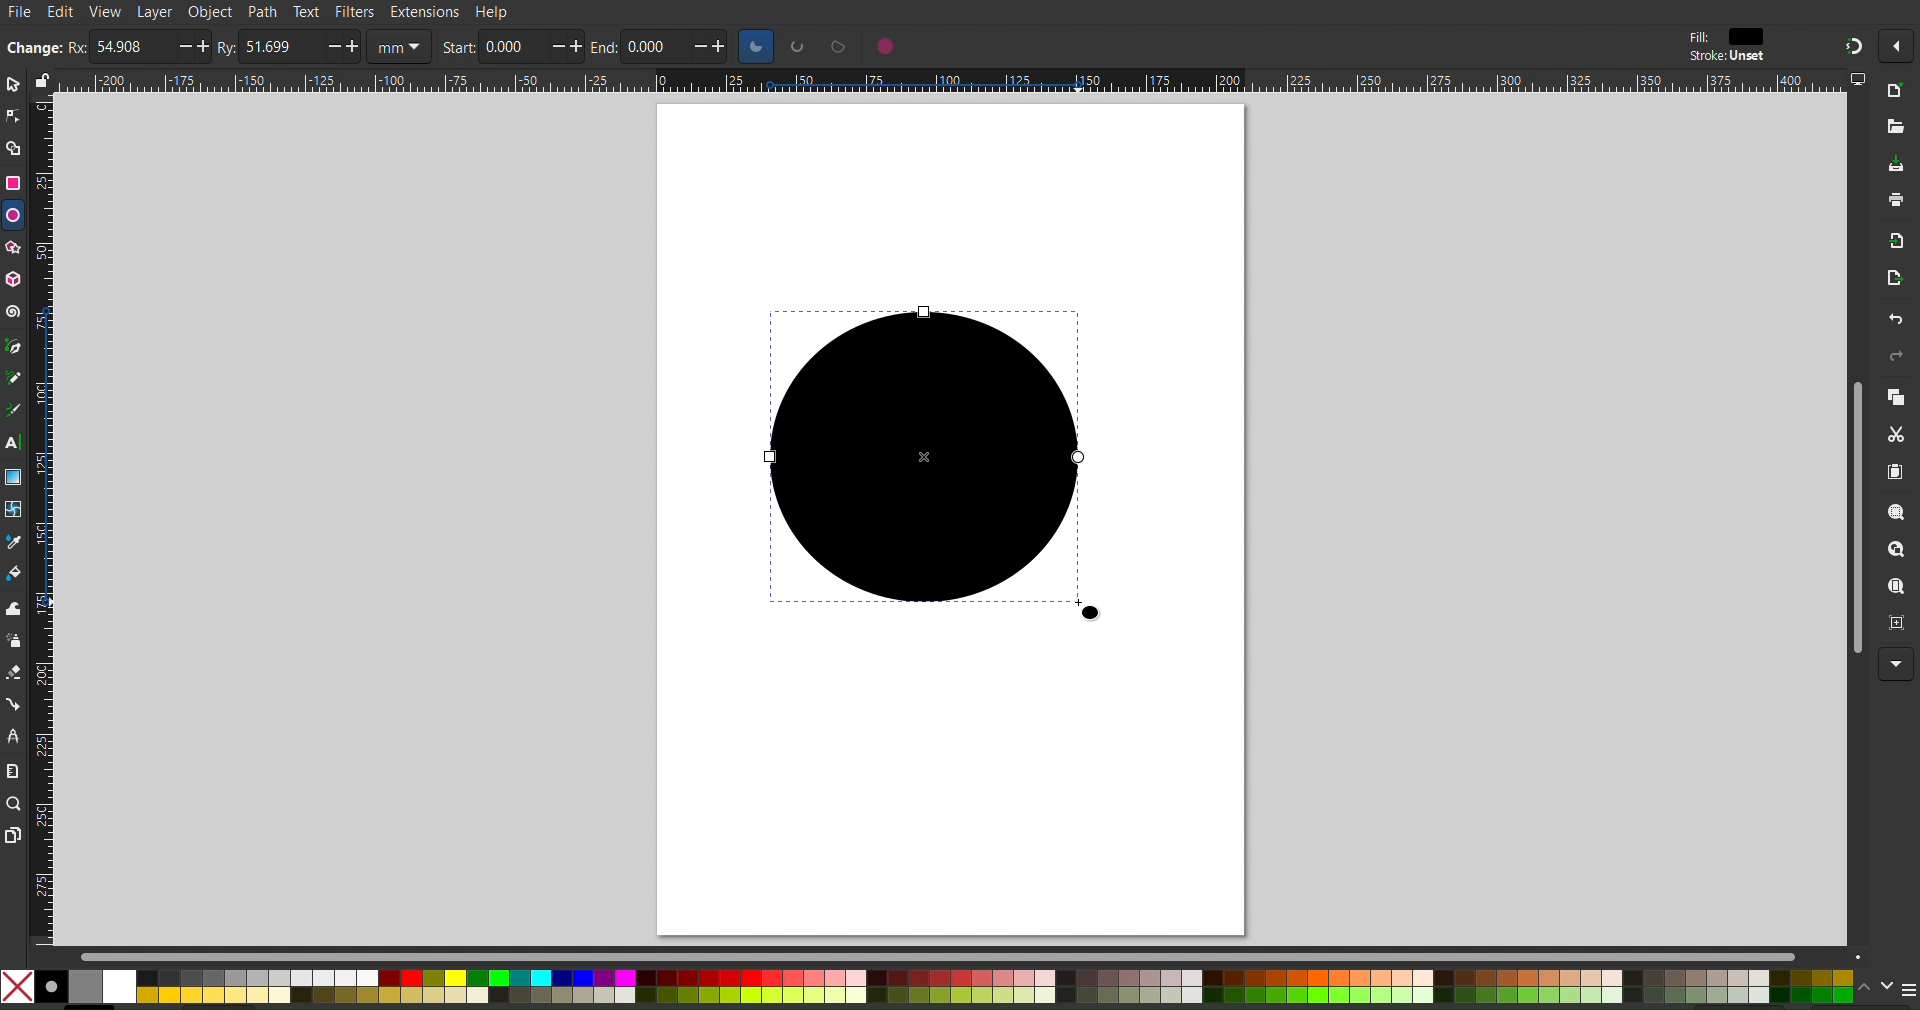 Image resolution: width=1920 pixels, height=1010 pixels. I want to click on end, so click(603, 51).